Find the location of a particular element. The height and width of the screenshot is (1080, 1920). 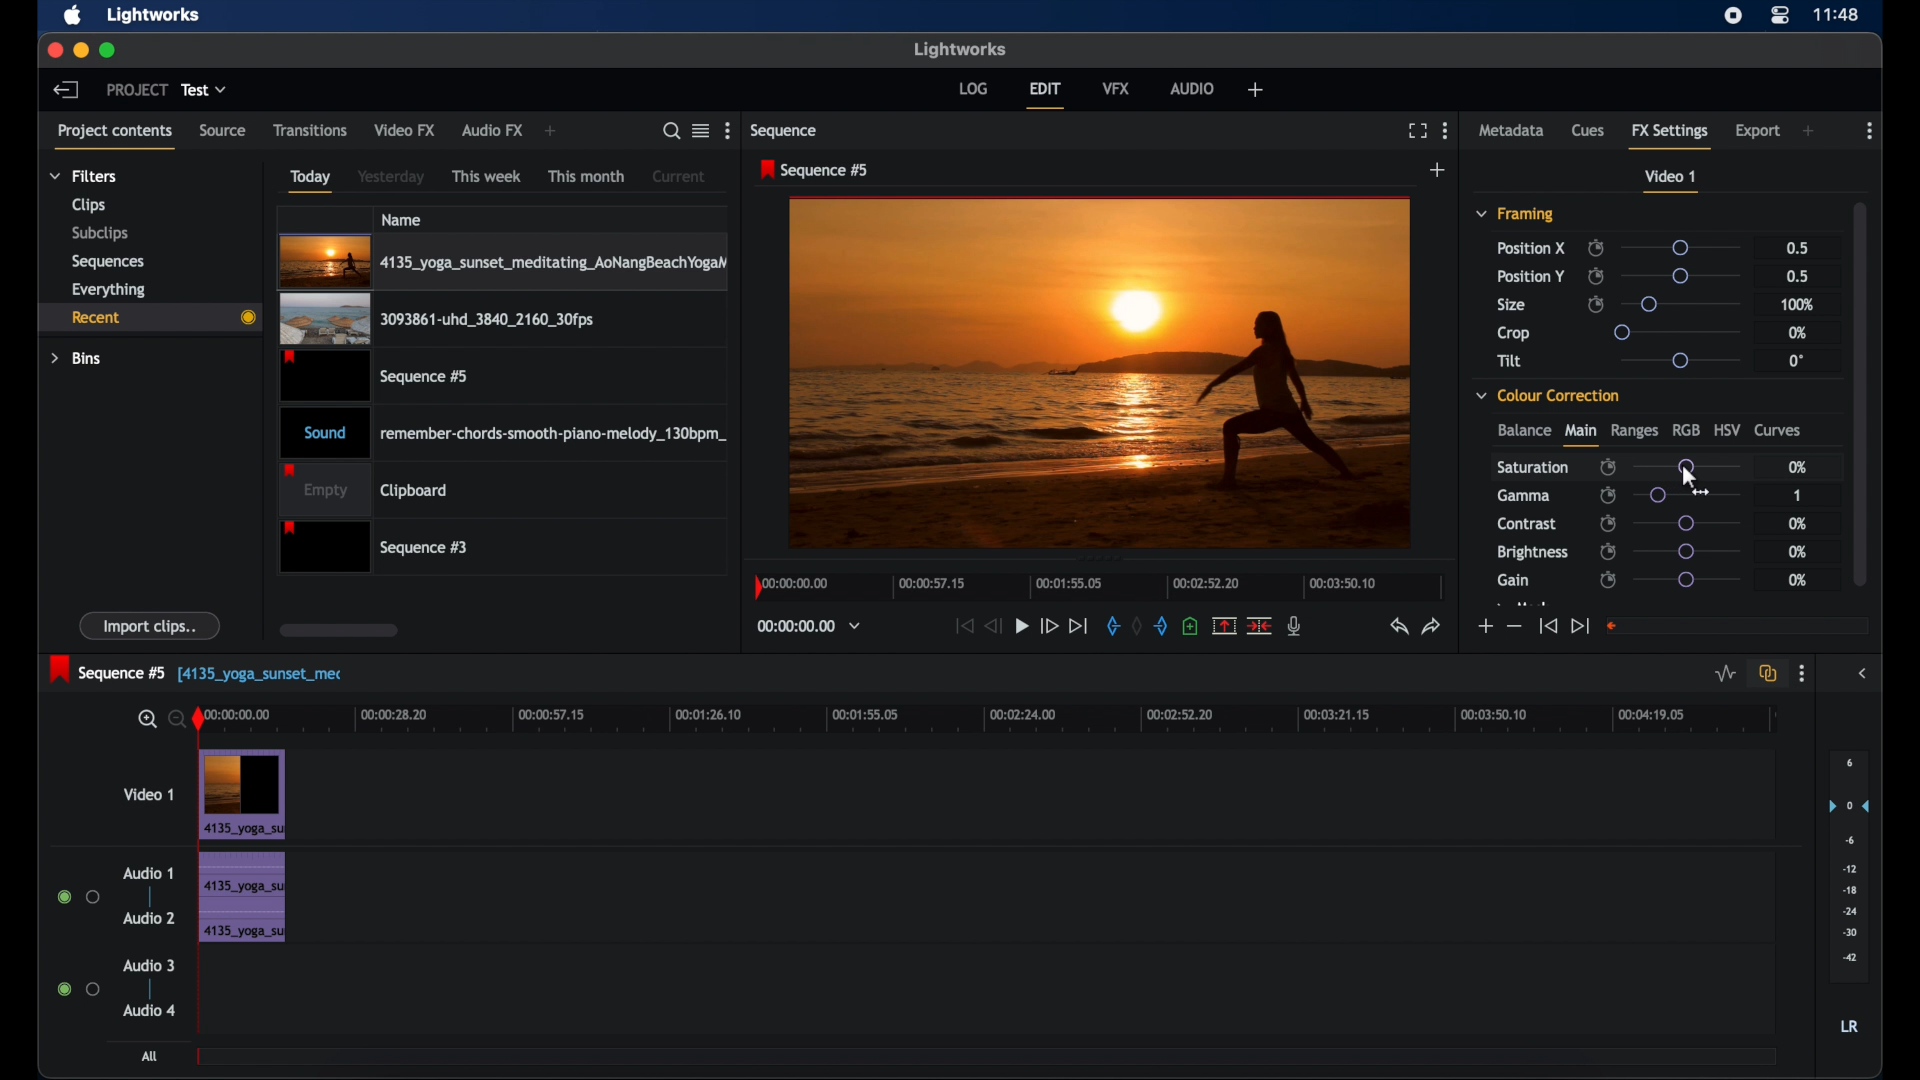

audio 3 is located at coordinates (148, 965).